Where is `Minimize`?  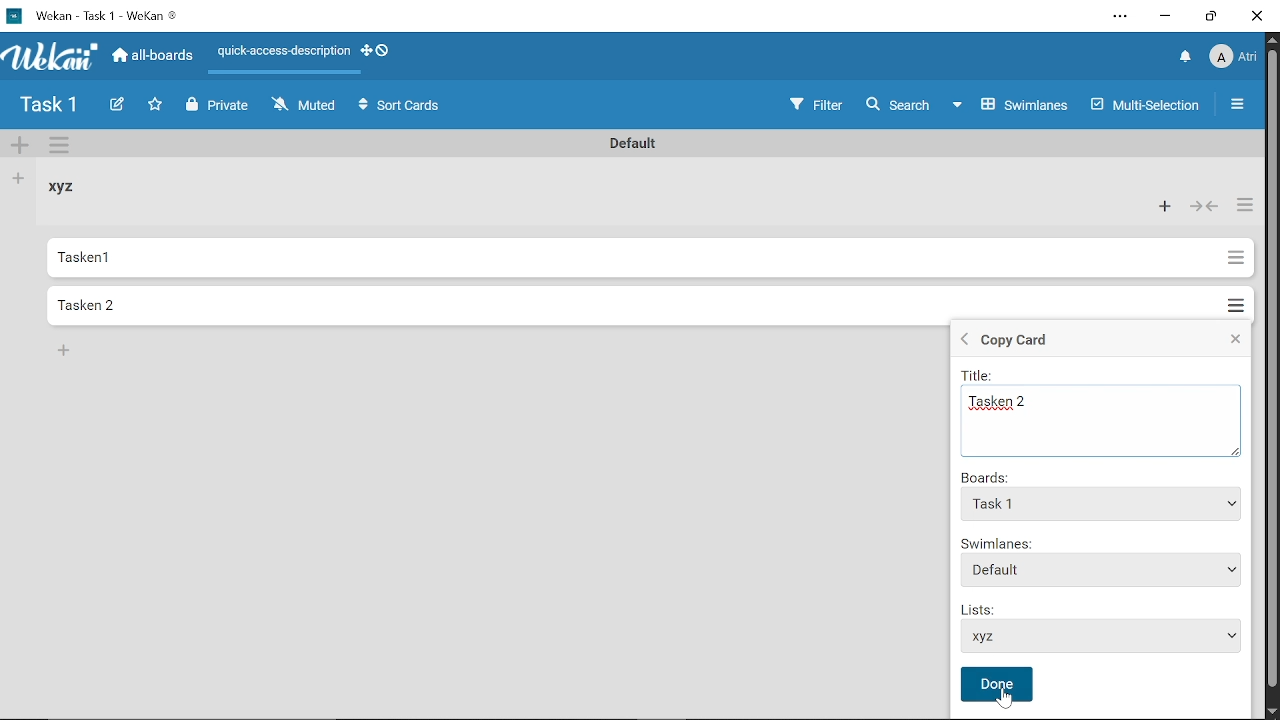
Minimize is located at coordinates (1166, 16).